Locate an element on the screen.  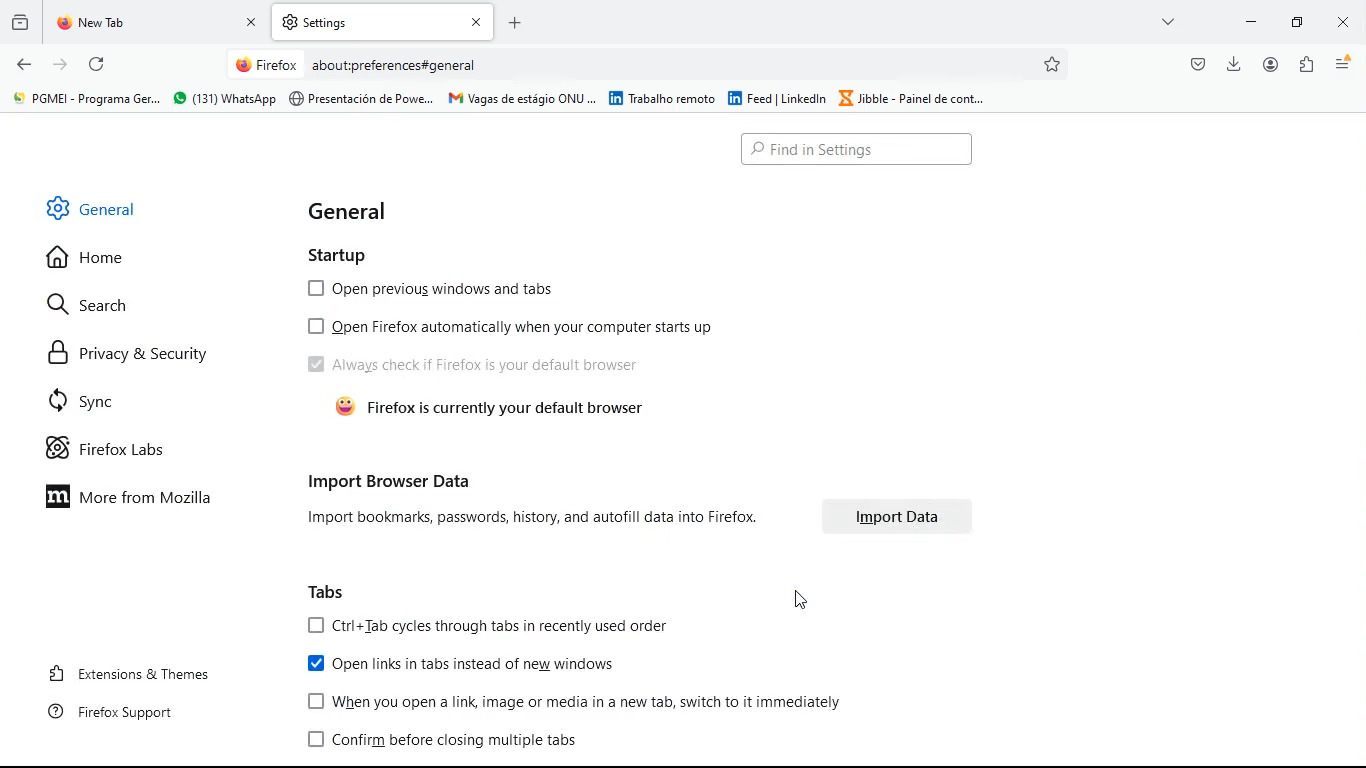
Presentacién de Powe... is located at coordinates (362, 99).